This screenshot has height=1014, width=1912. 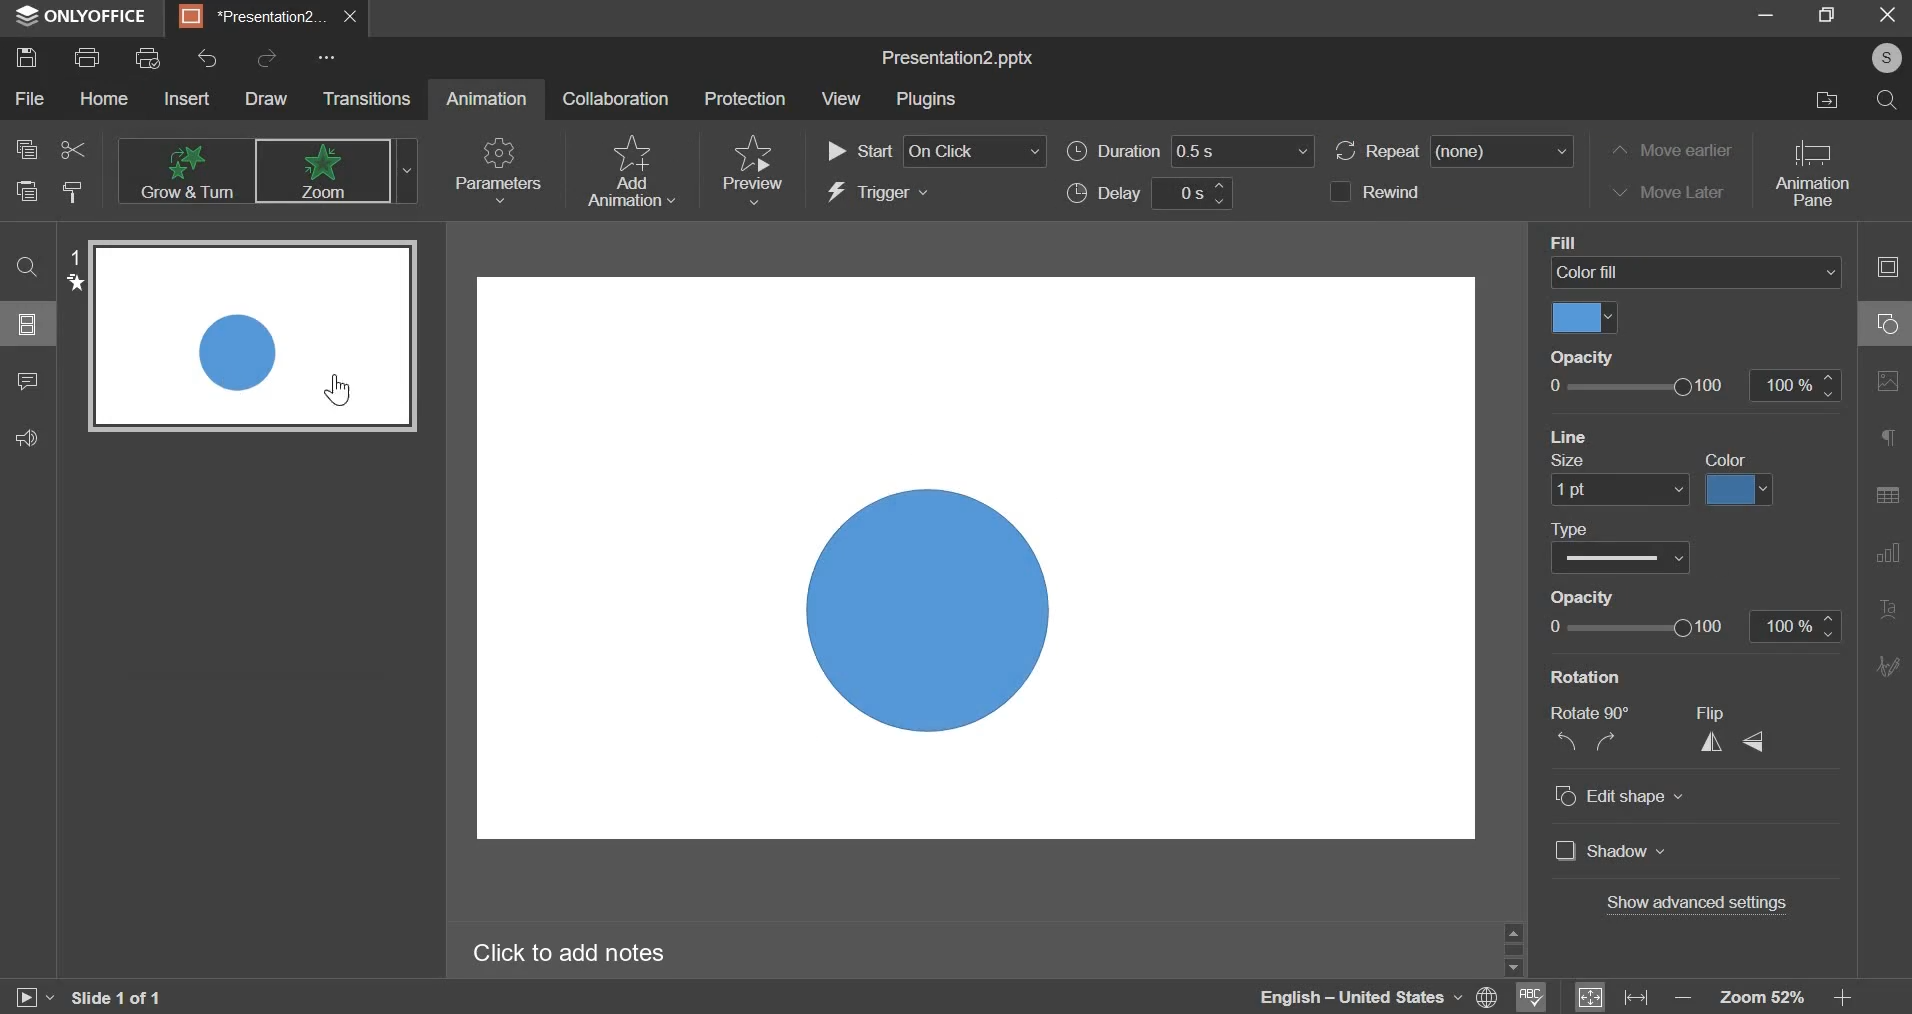 I want to click on Protection, so click(x=748, y=101).